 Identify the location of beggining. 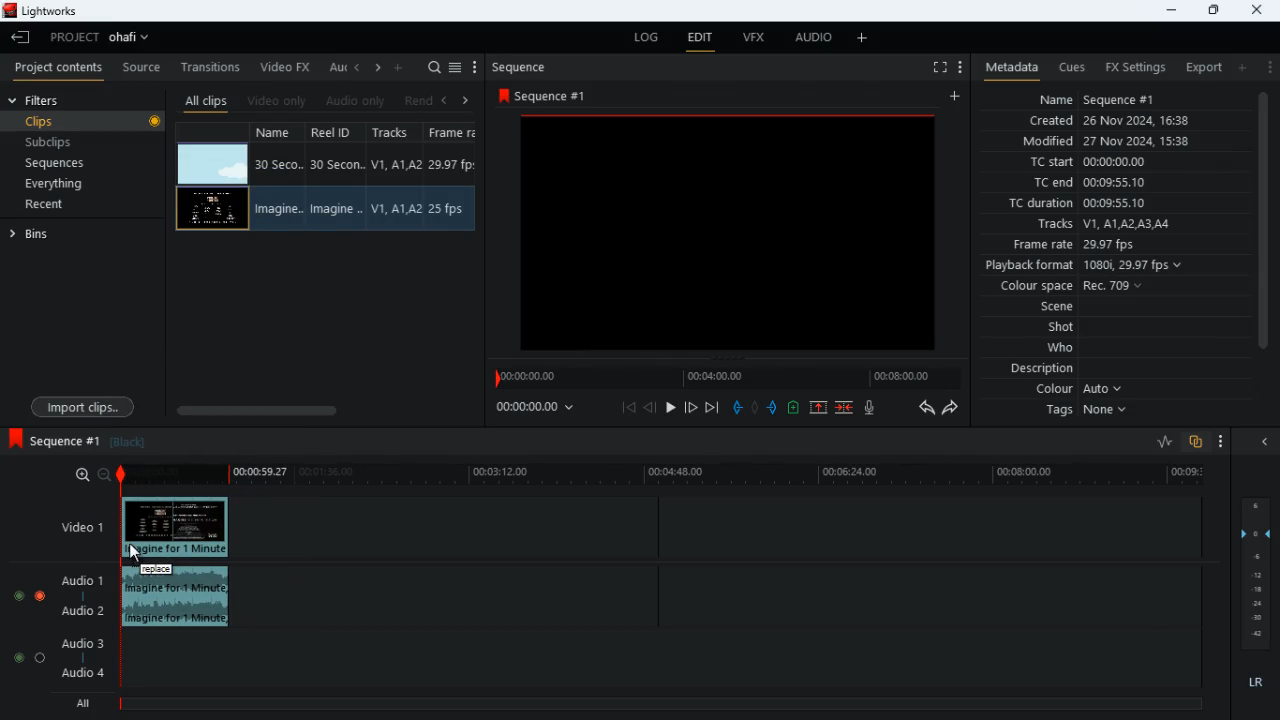
(628, 408).